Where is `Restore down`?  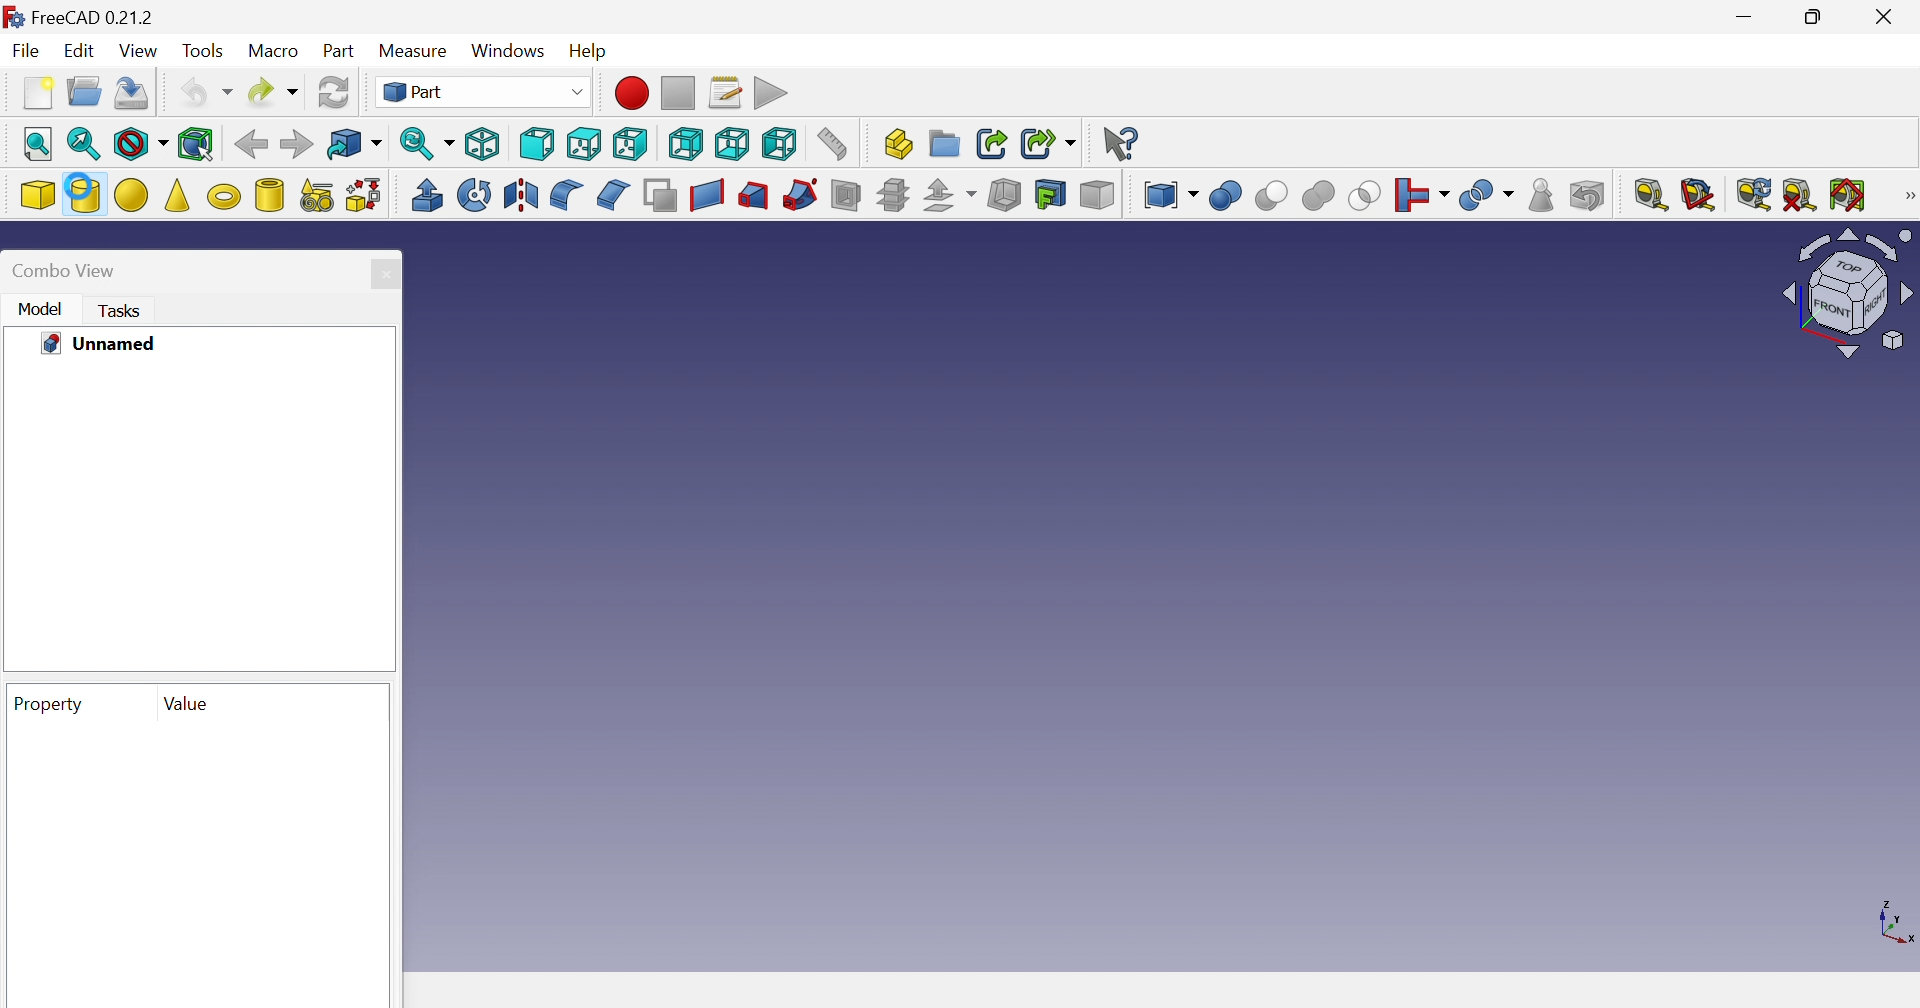 Restore down is located at coordinates (1818, 17).